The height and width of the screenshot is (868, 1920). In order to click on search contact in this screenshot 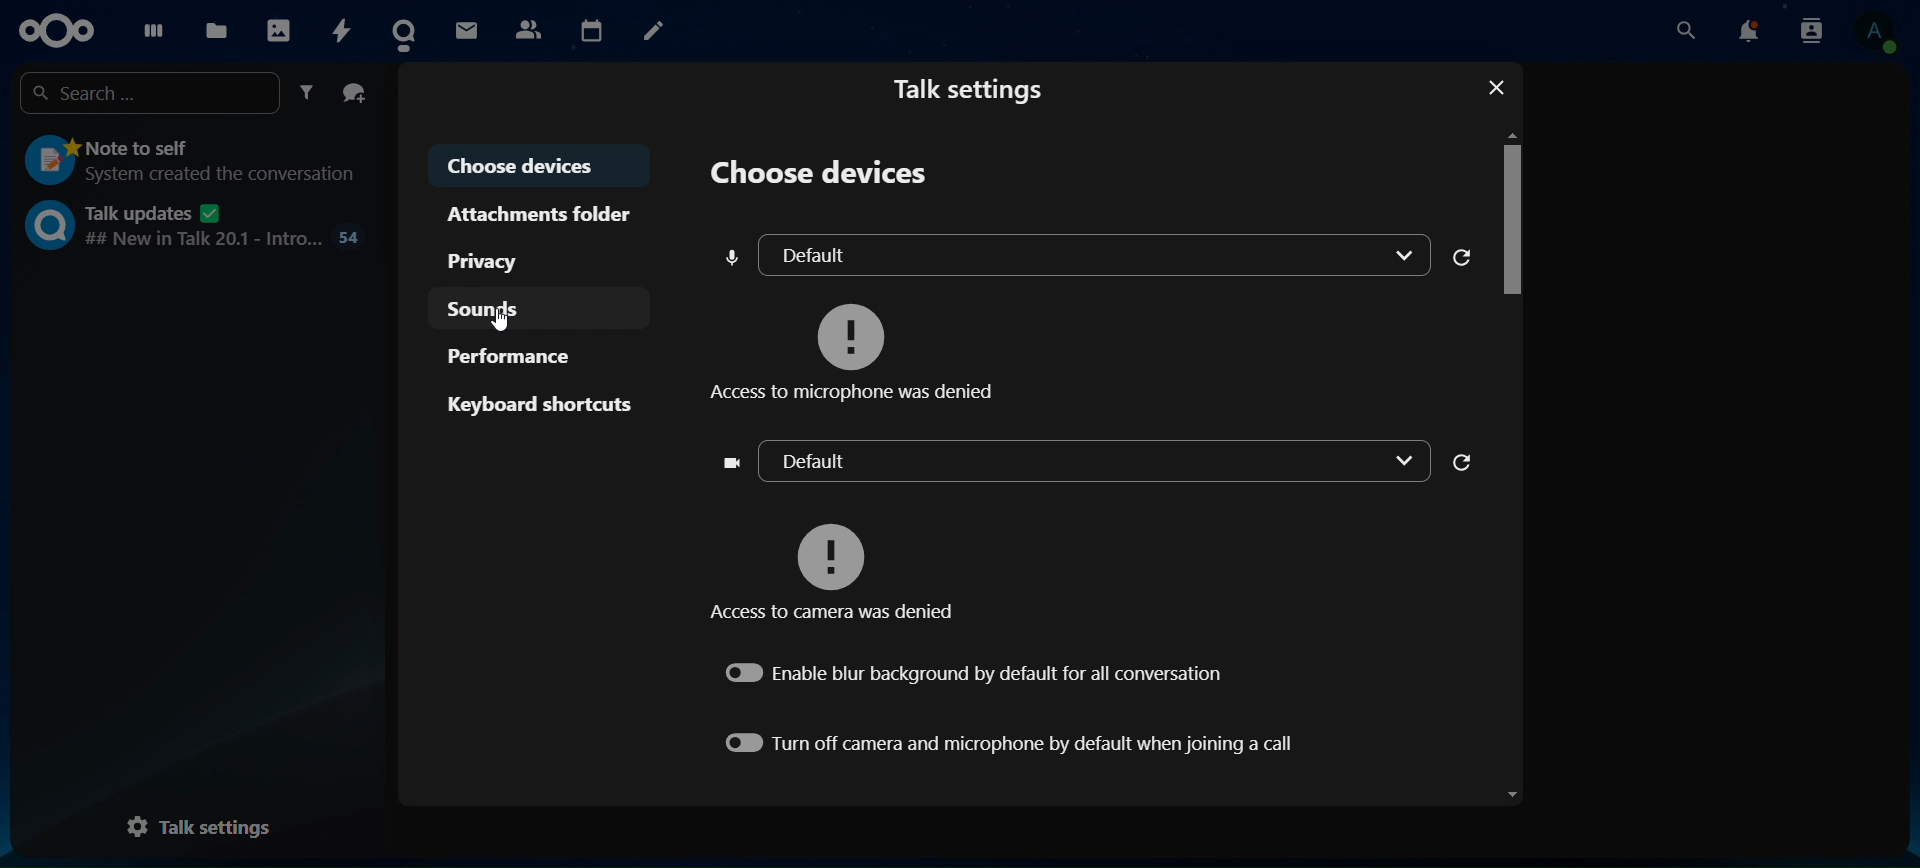, I will do `click(1812, 31)`.